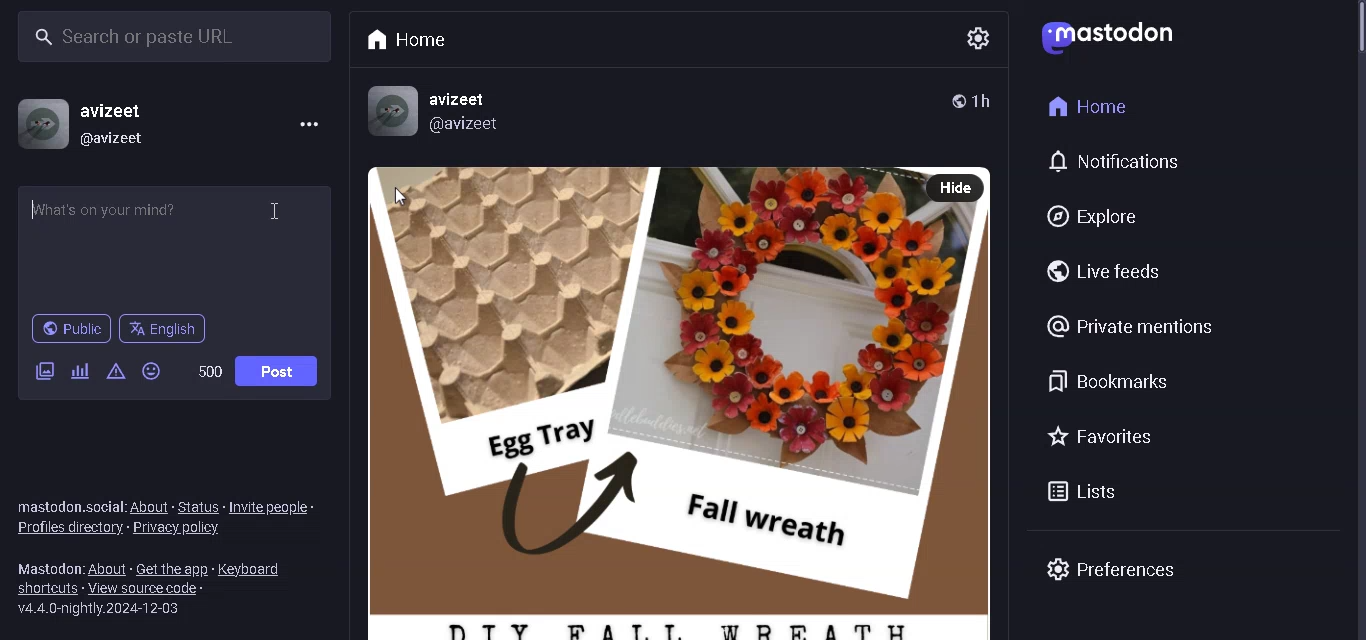 The image size is (1366, 640). What do you see at coordinates (305, 127) in the screenshot?
I see `MENU` at bounding box center [305, 127].